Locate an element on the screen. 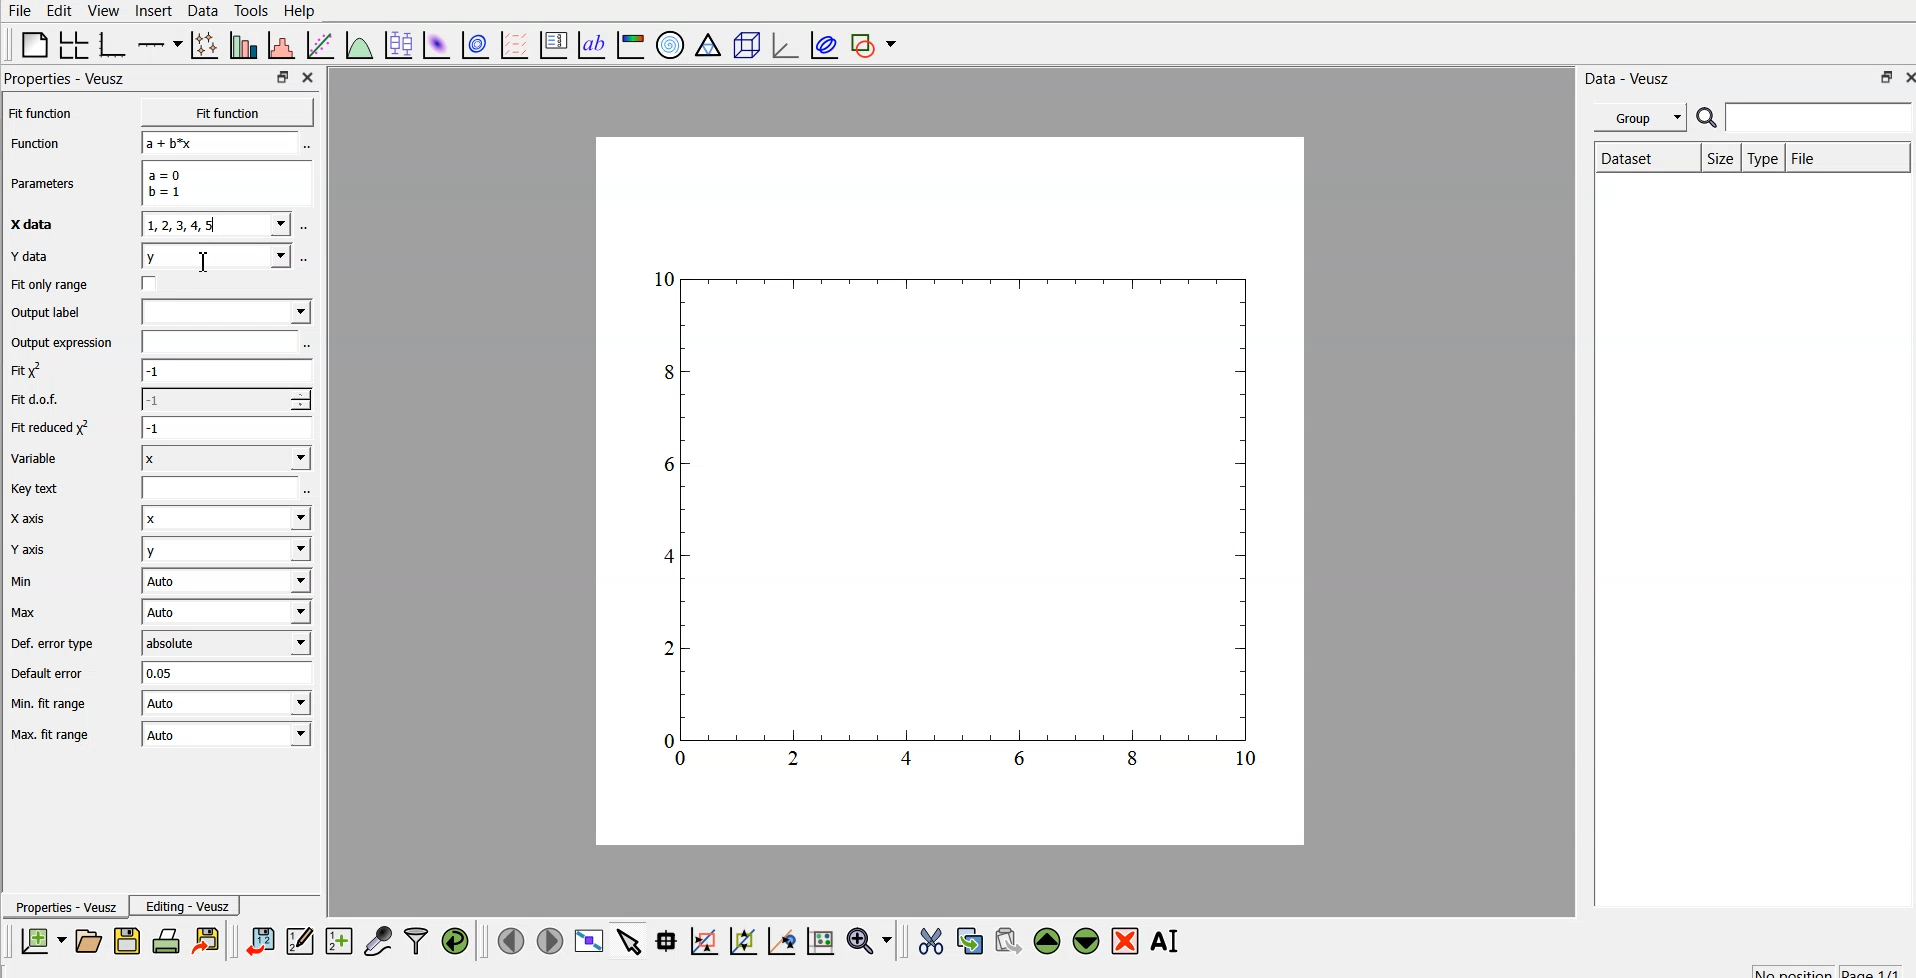  <I is located at coordinates (224, 459).